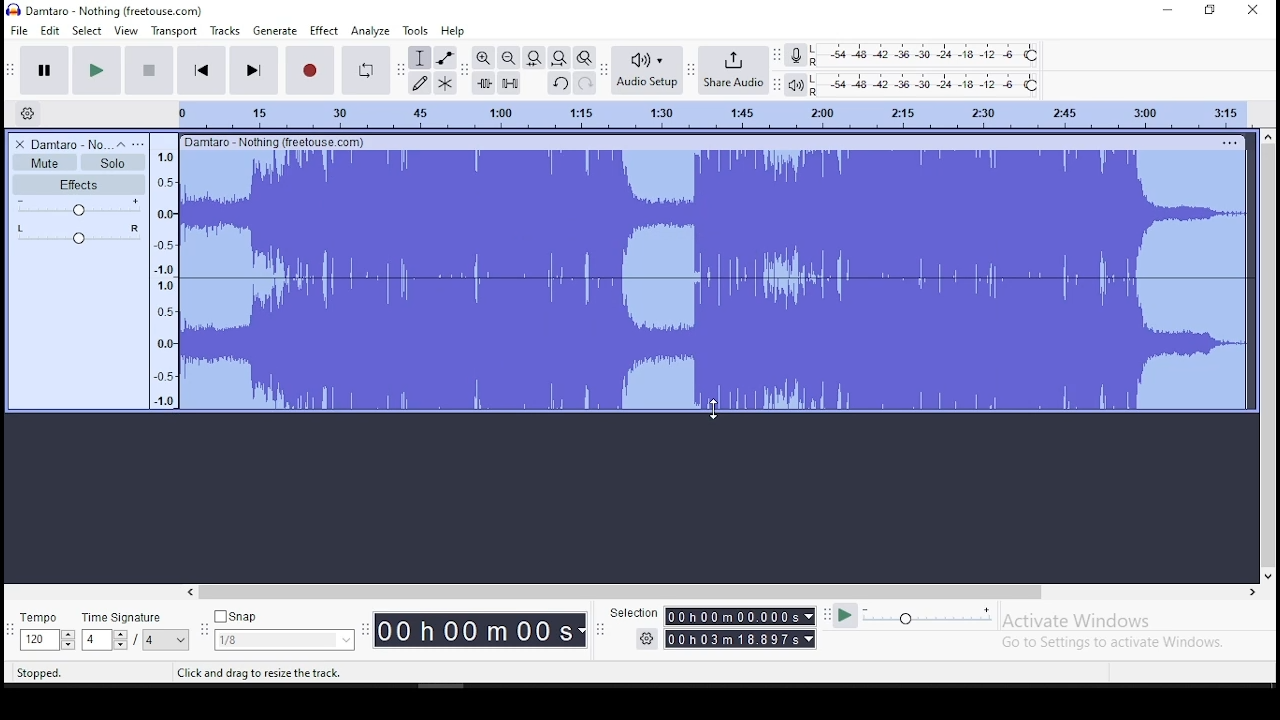 The height and width of the screenshot is (720, 1280). What do you see at coordinates (133, 615) in the screenshot?
I see `time signature` at bounding box center [133, 615].